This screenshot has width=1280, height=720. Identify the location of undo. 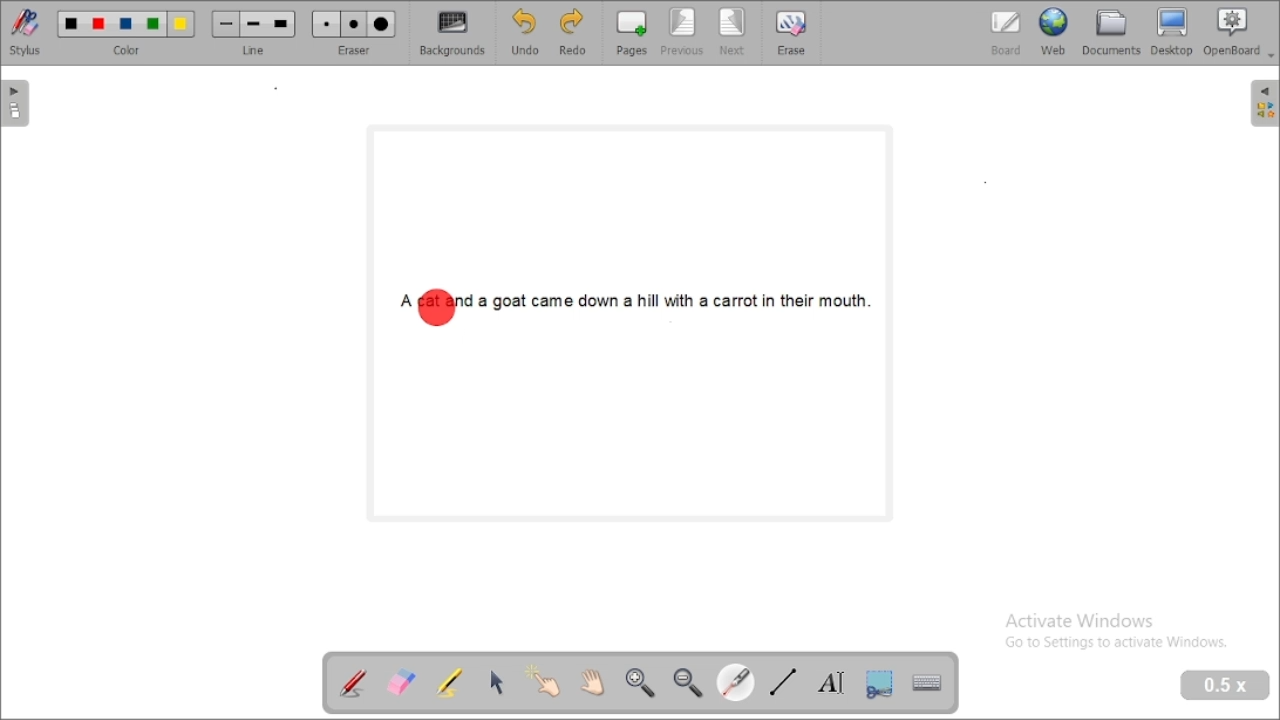
(525, 33).